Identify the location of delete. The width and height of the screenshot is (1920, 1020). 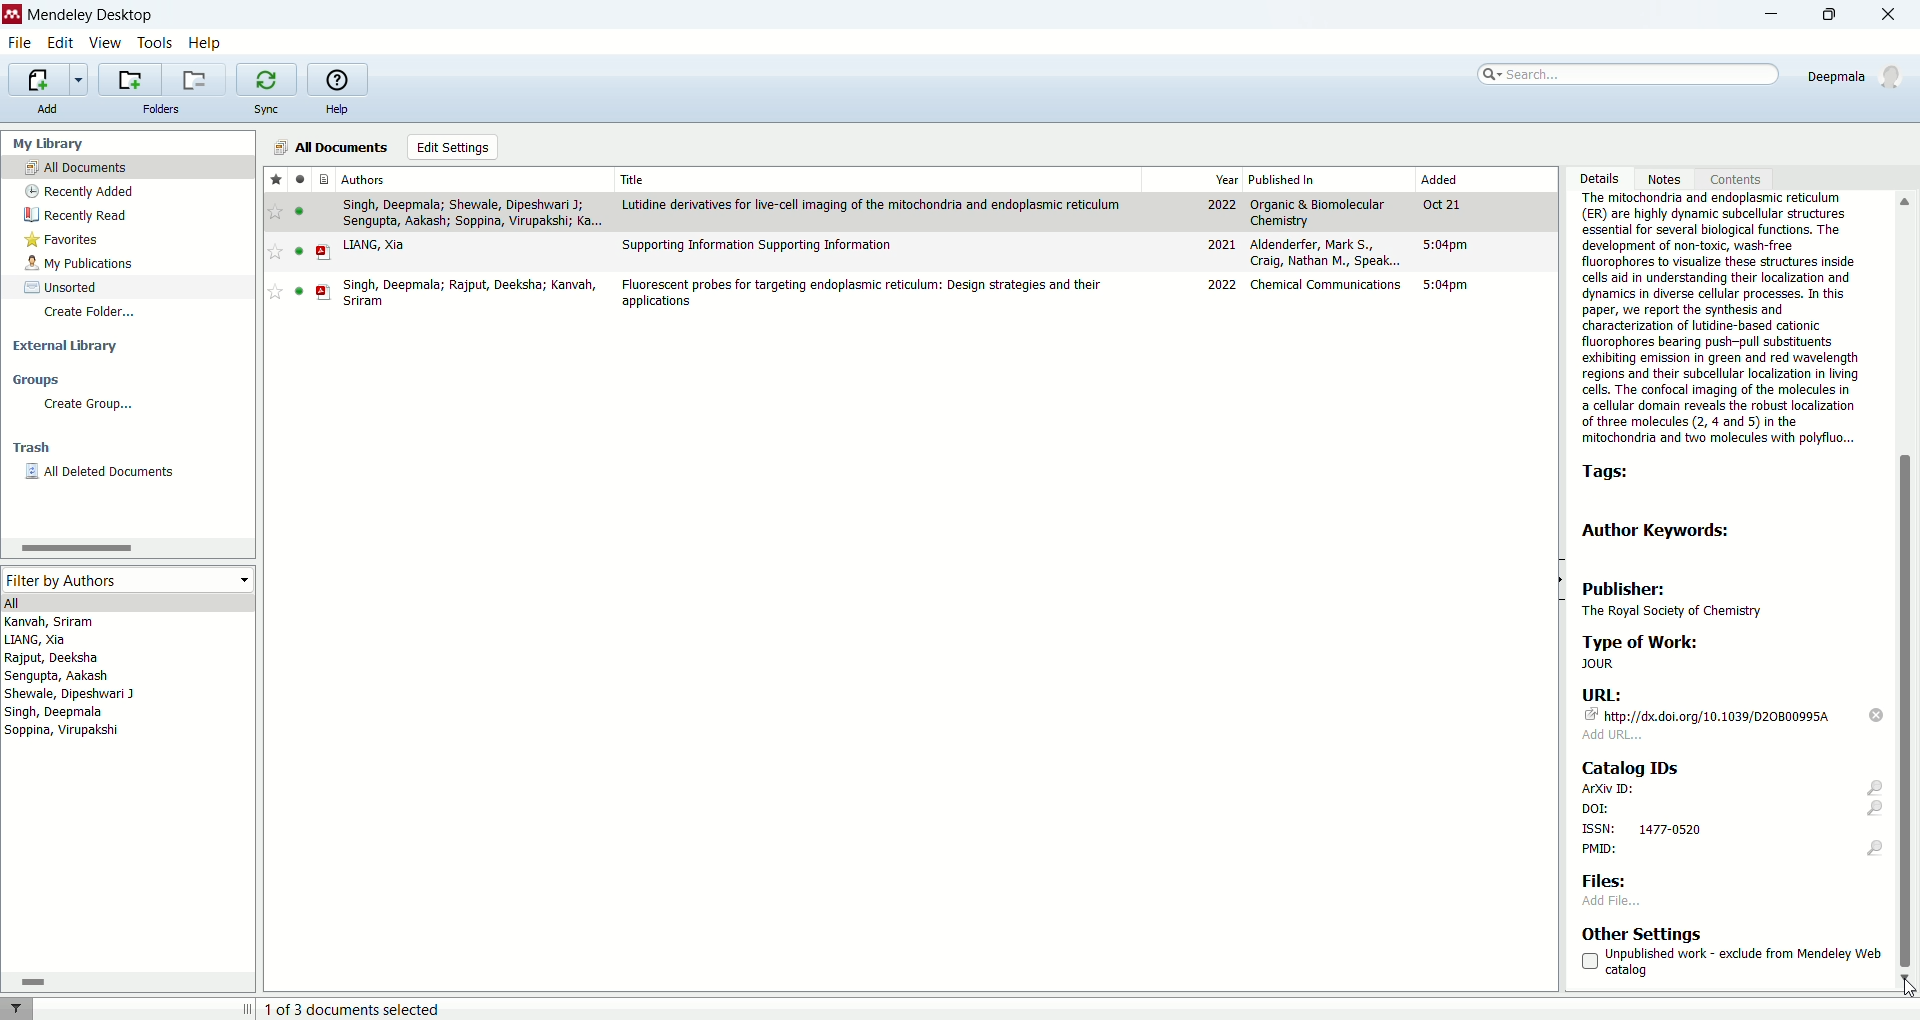
(1878, 715).